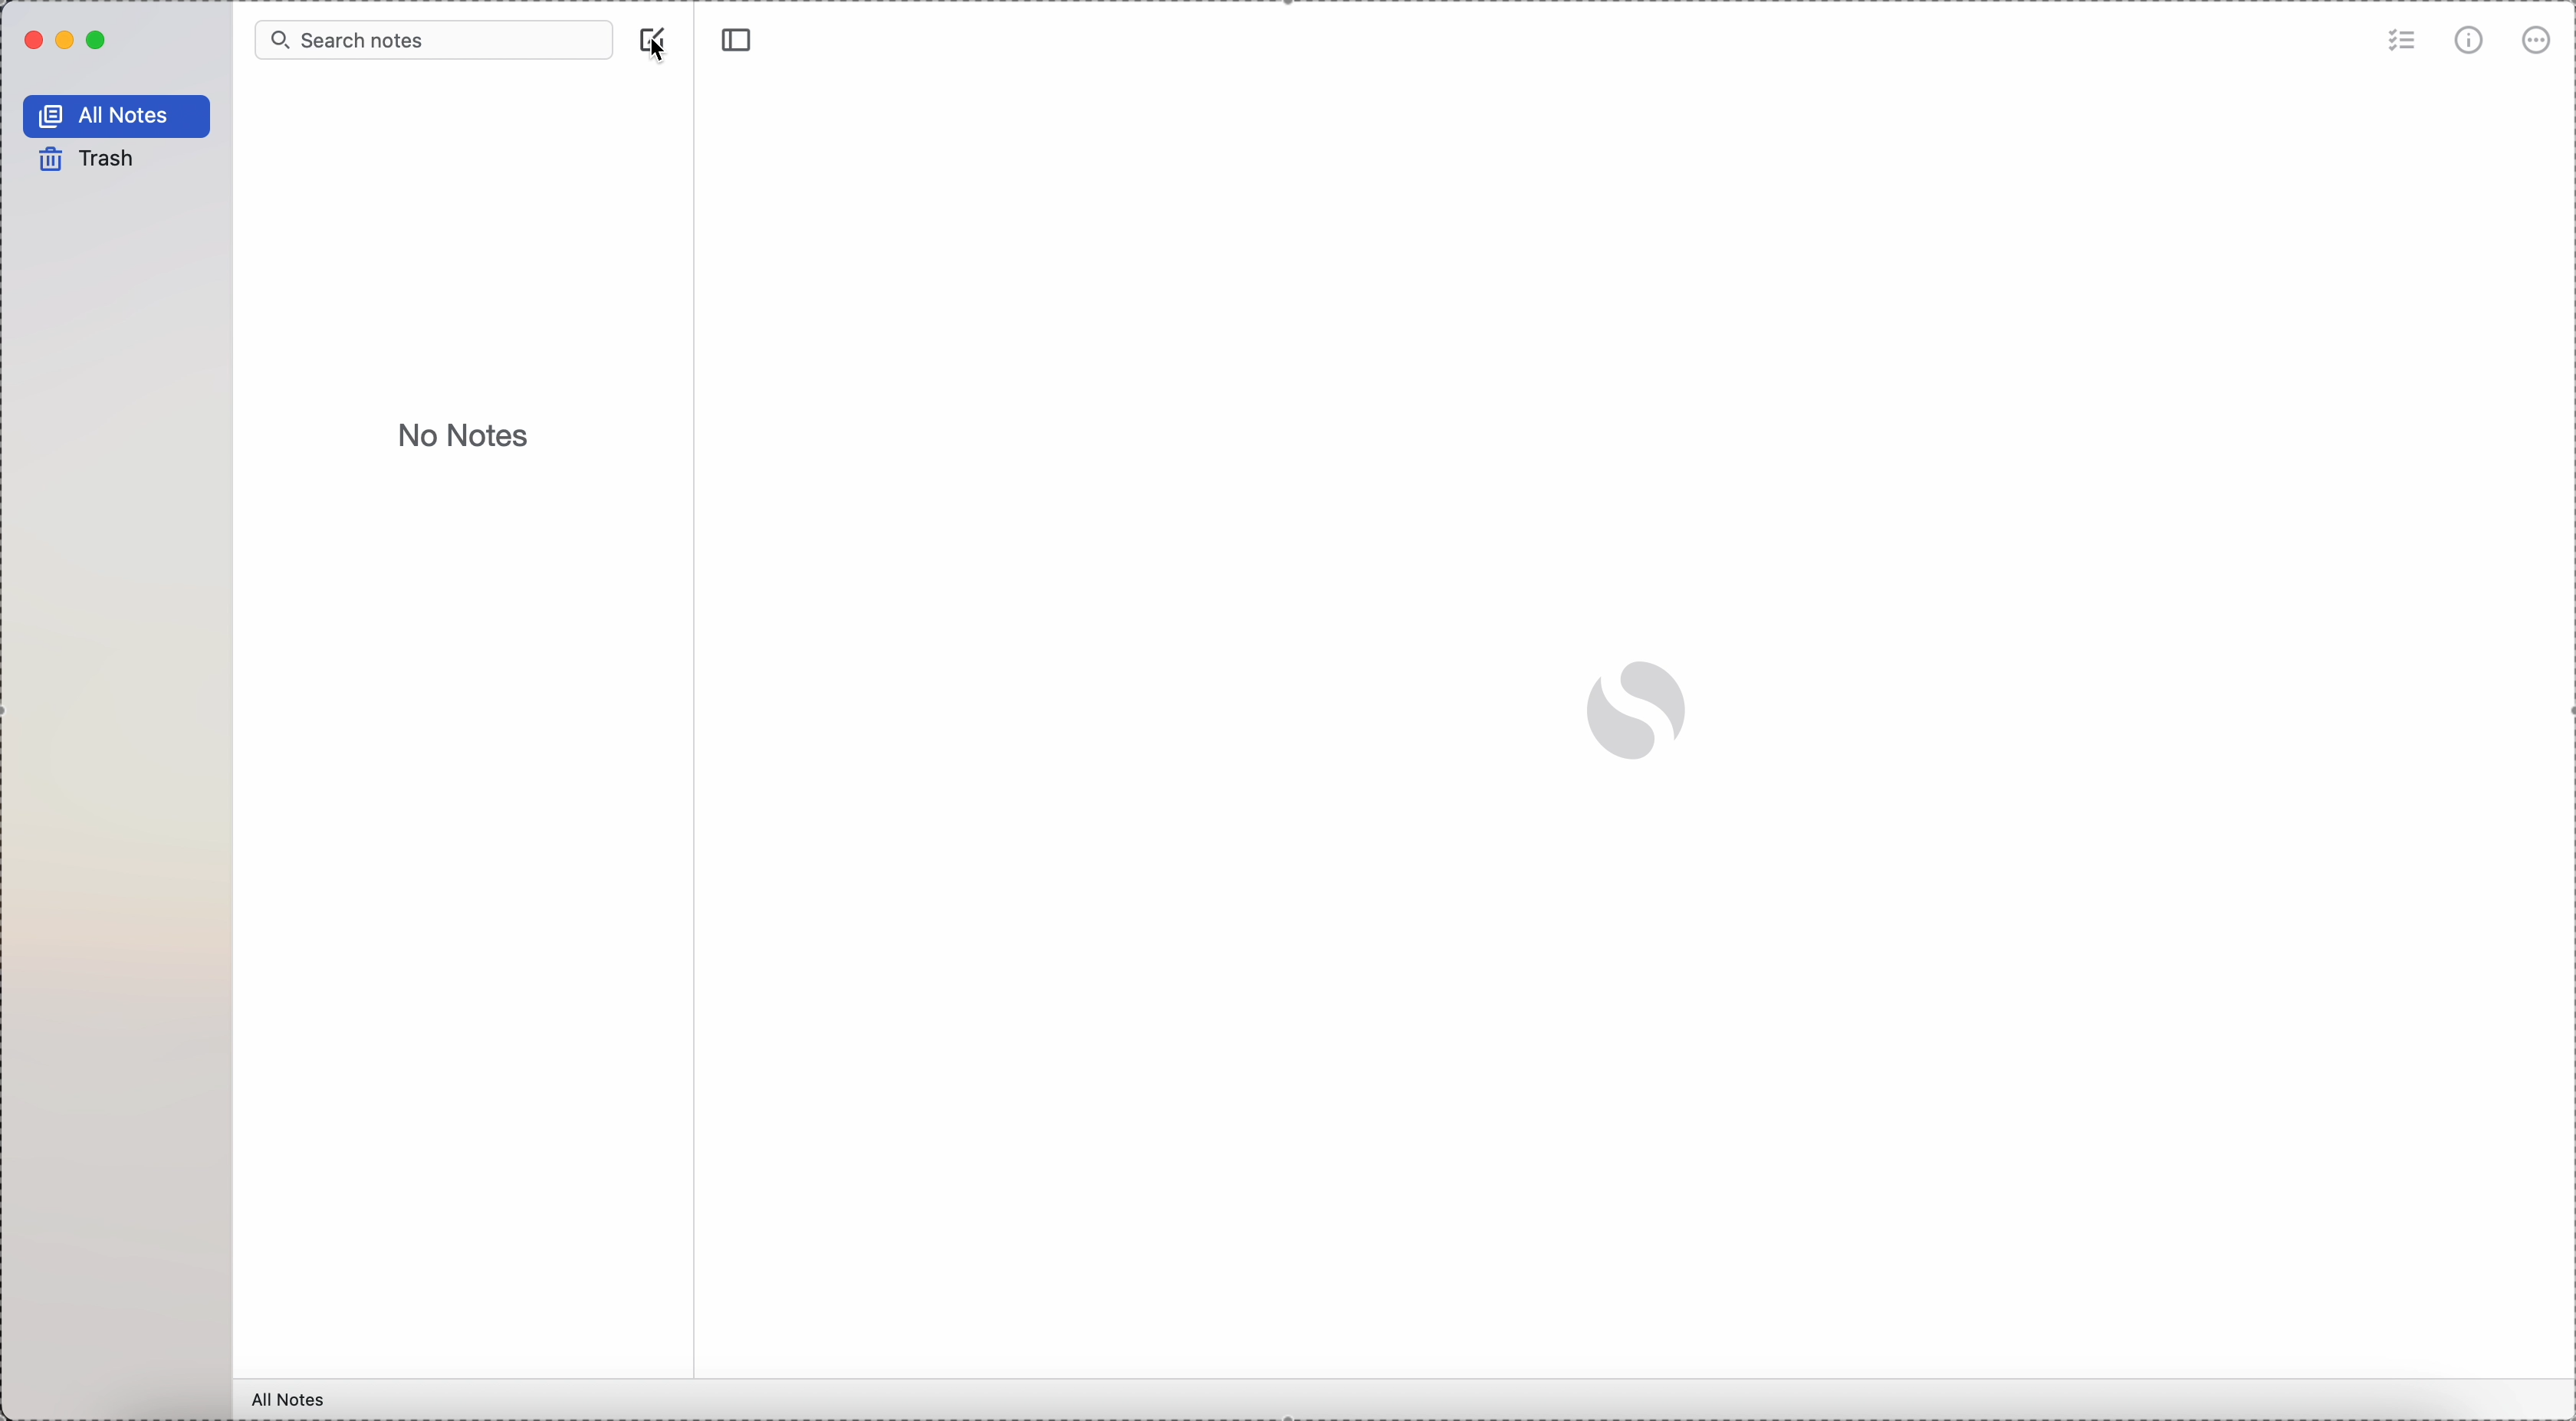  Describe the element at coordinates (652, 30) in the screenshot. I see `click on create note` at that location.